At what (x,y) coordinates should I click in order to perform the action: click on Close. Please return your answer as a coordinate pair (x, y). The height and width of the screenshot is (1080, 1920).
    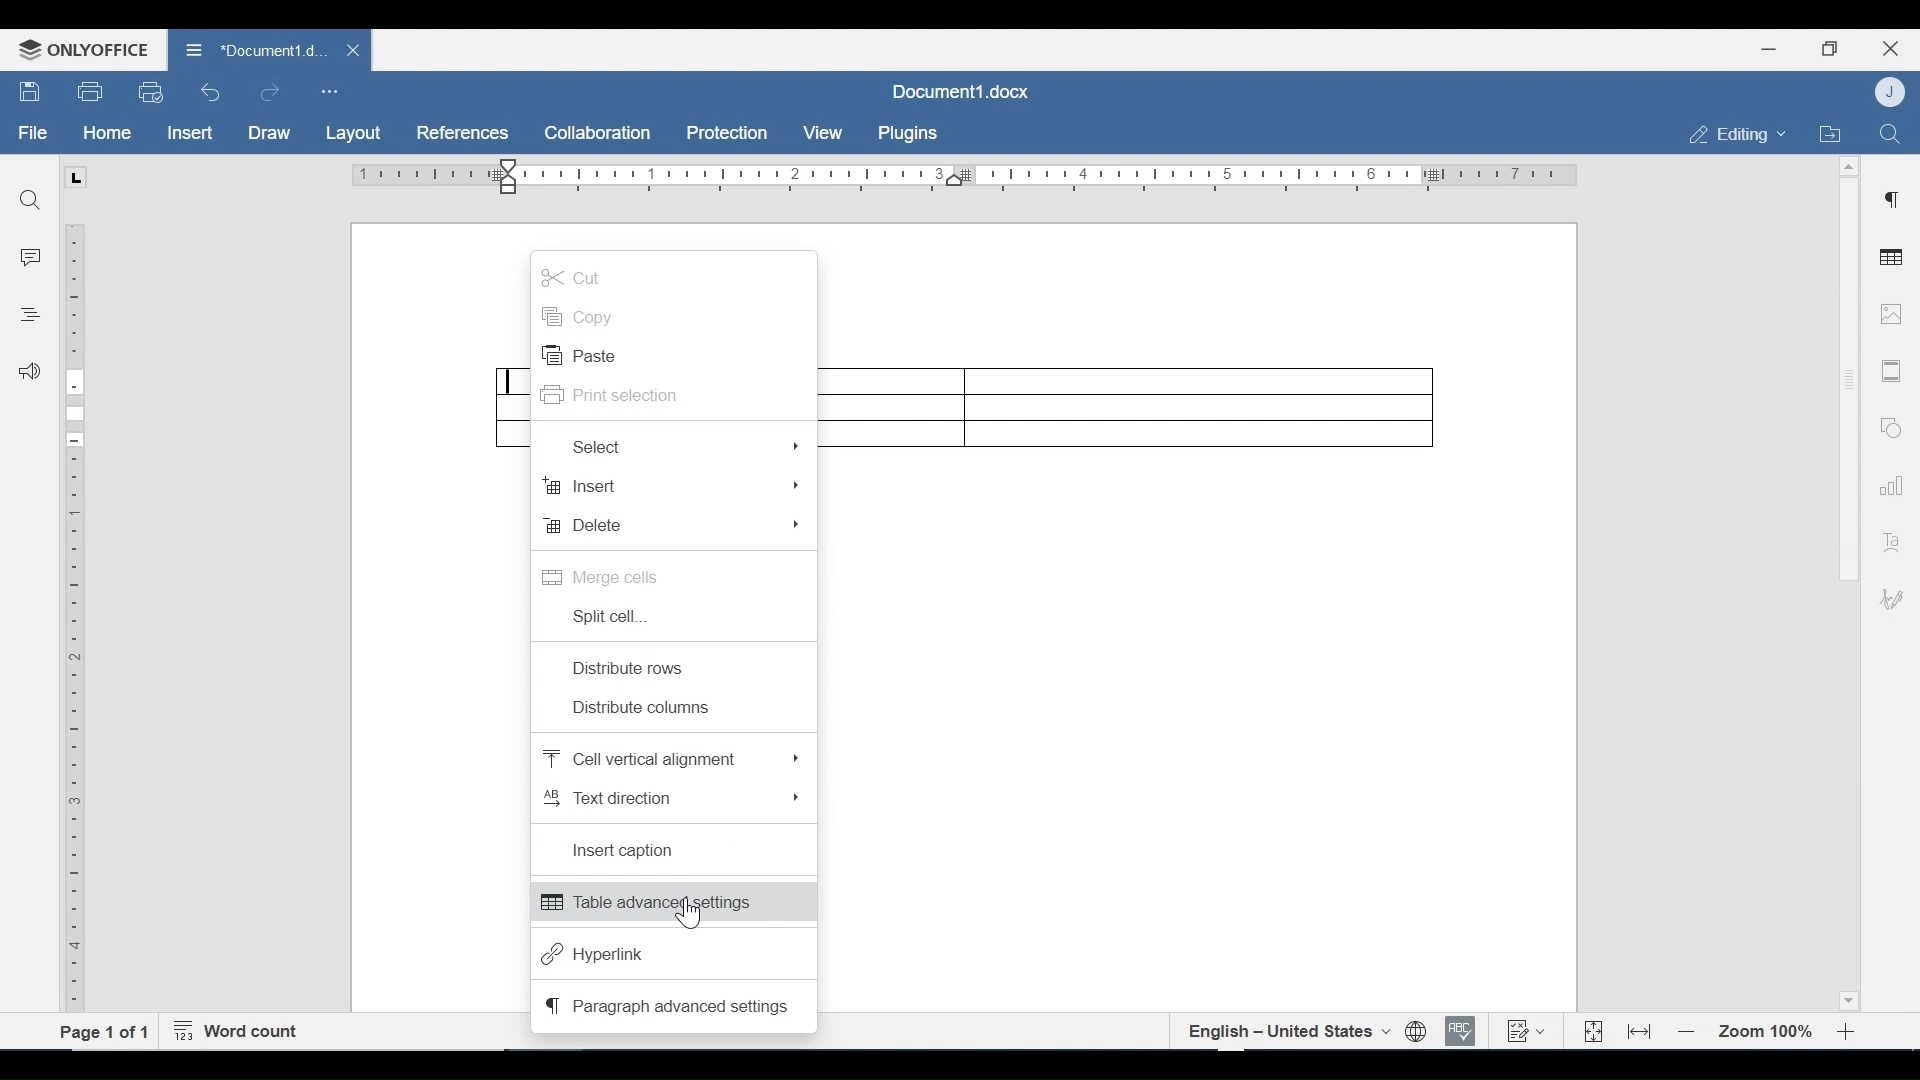
    Looking at the image, I should click on (1891, 46).